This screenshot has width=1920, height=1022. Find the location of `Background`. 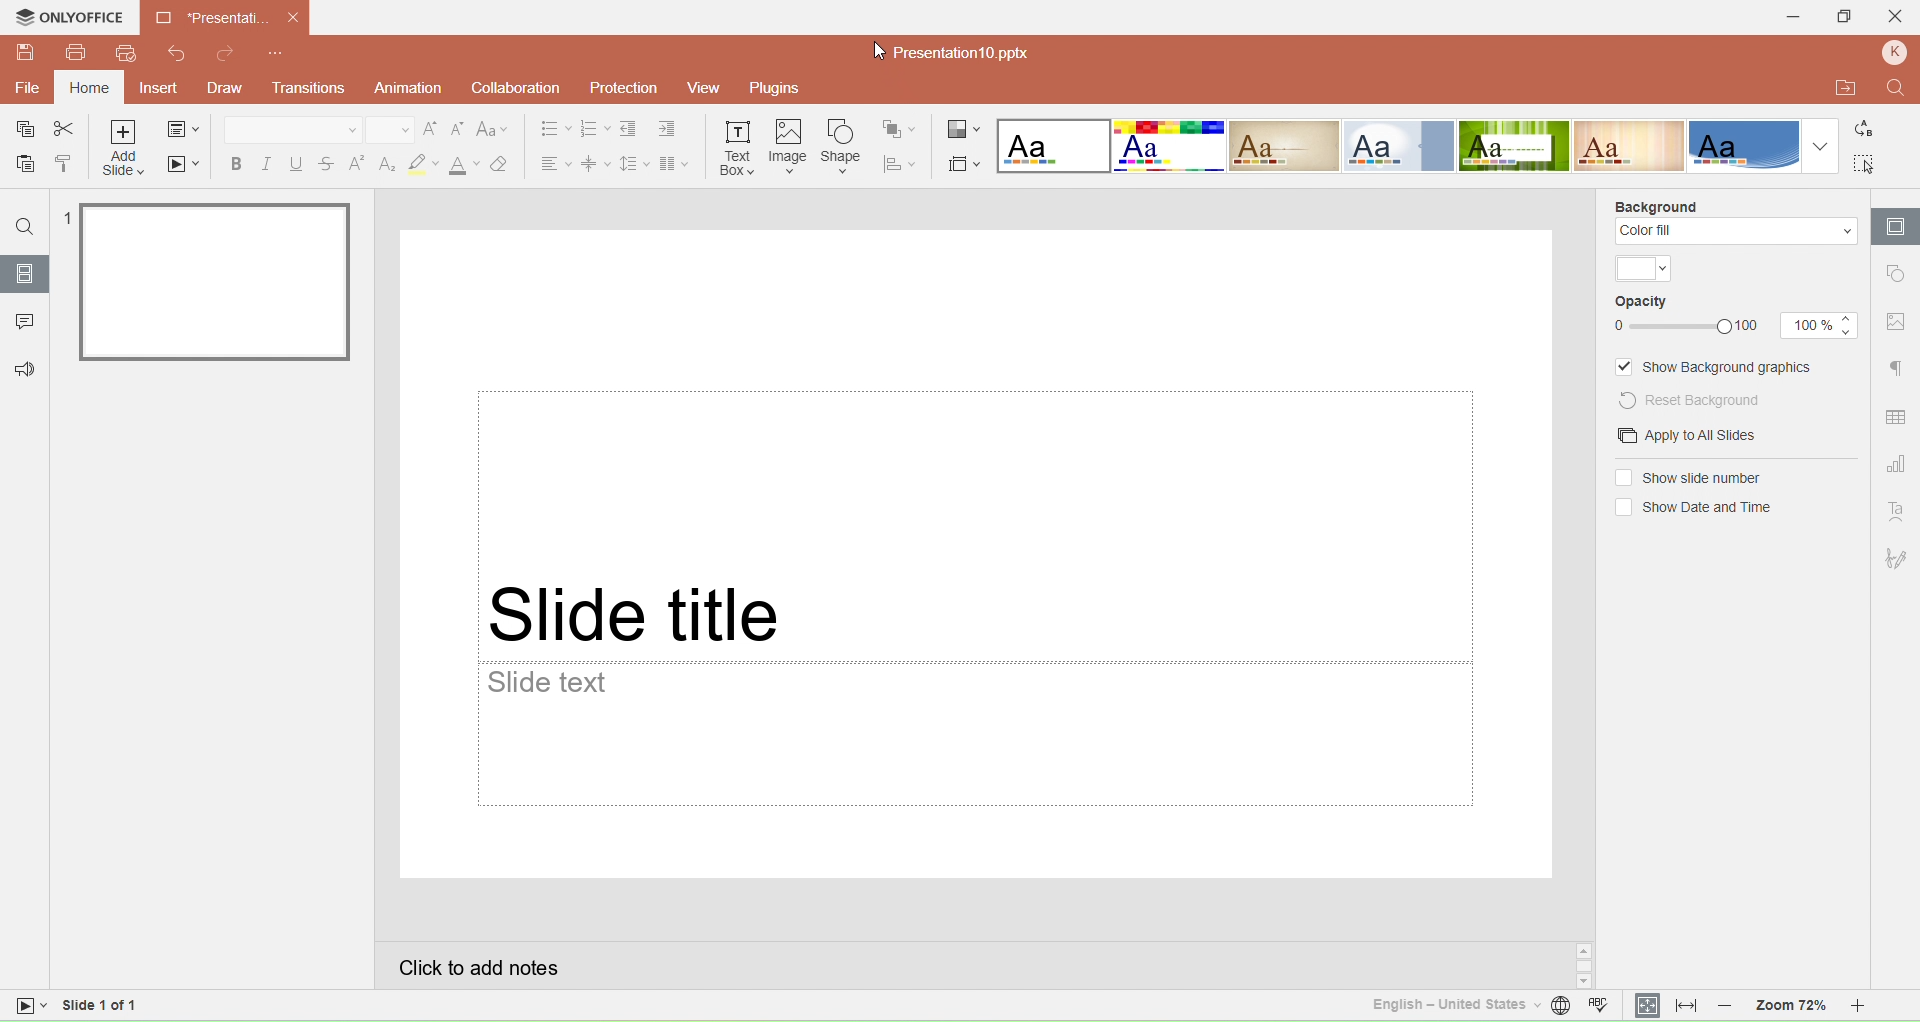

Background is located at coordinates (1656, 204).